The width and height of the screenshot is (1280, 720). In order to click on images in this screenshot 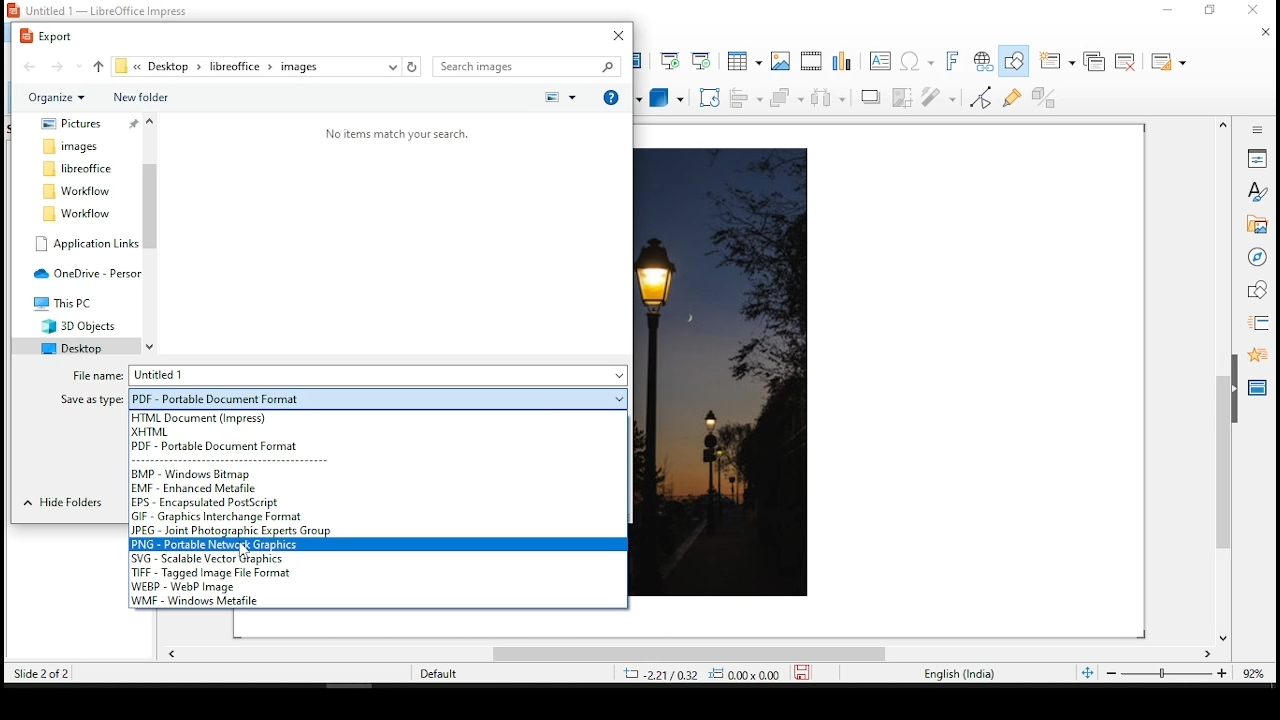, I will do `click(779, 59)`.